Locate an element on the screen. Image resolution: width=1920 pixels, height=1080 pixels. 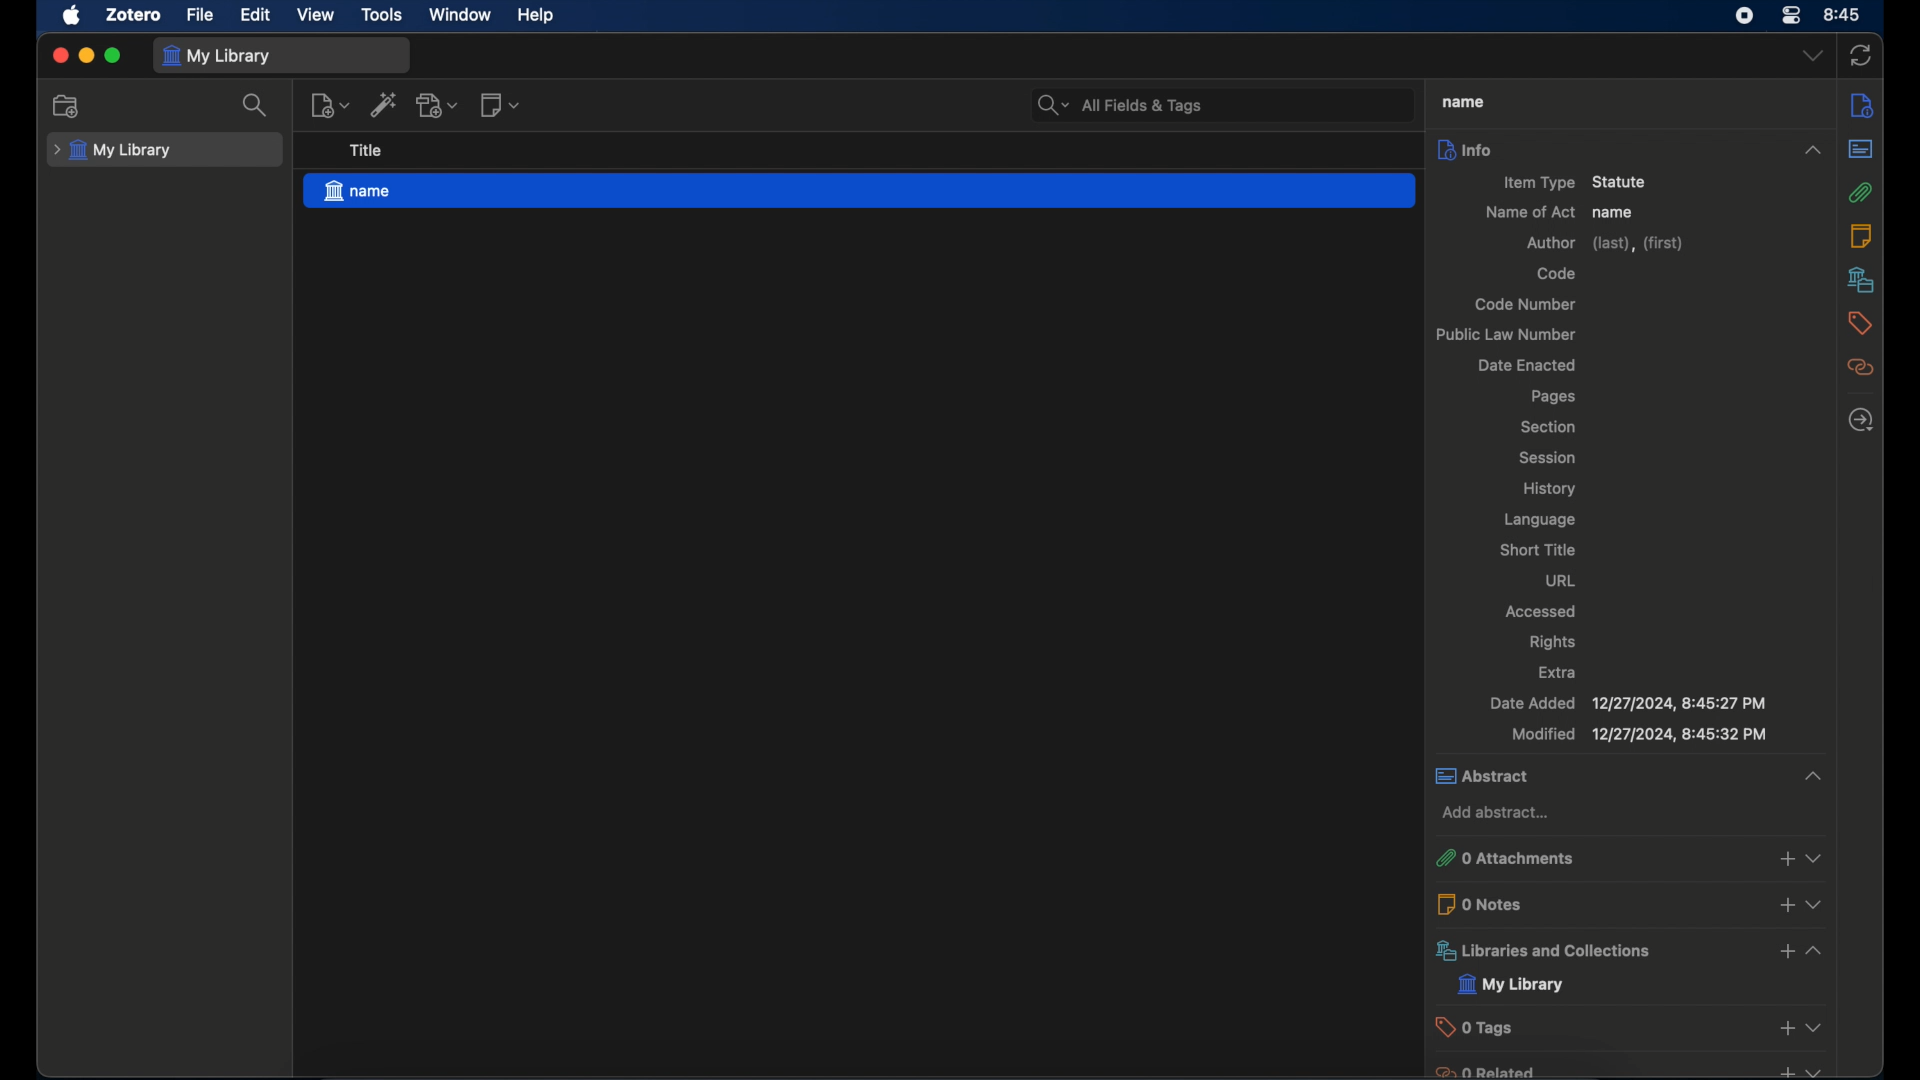
name of act is located at coordinates (1528, 212).